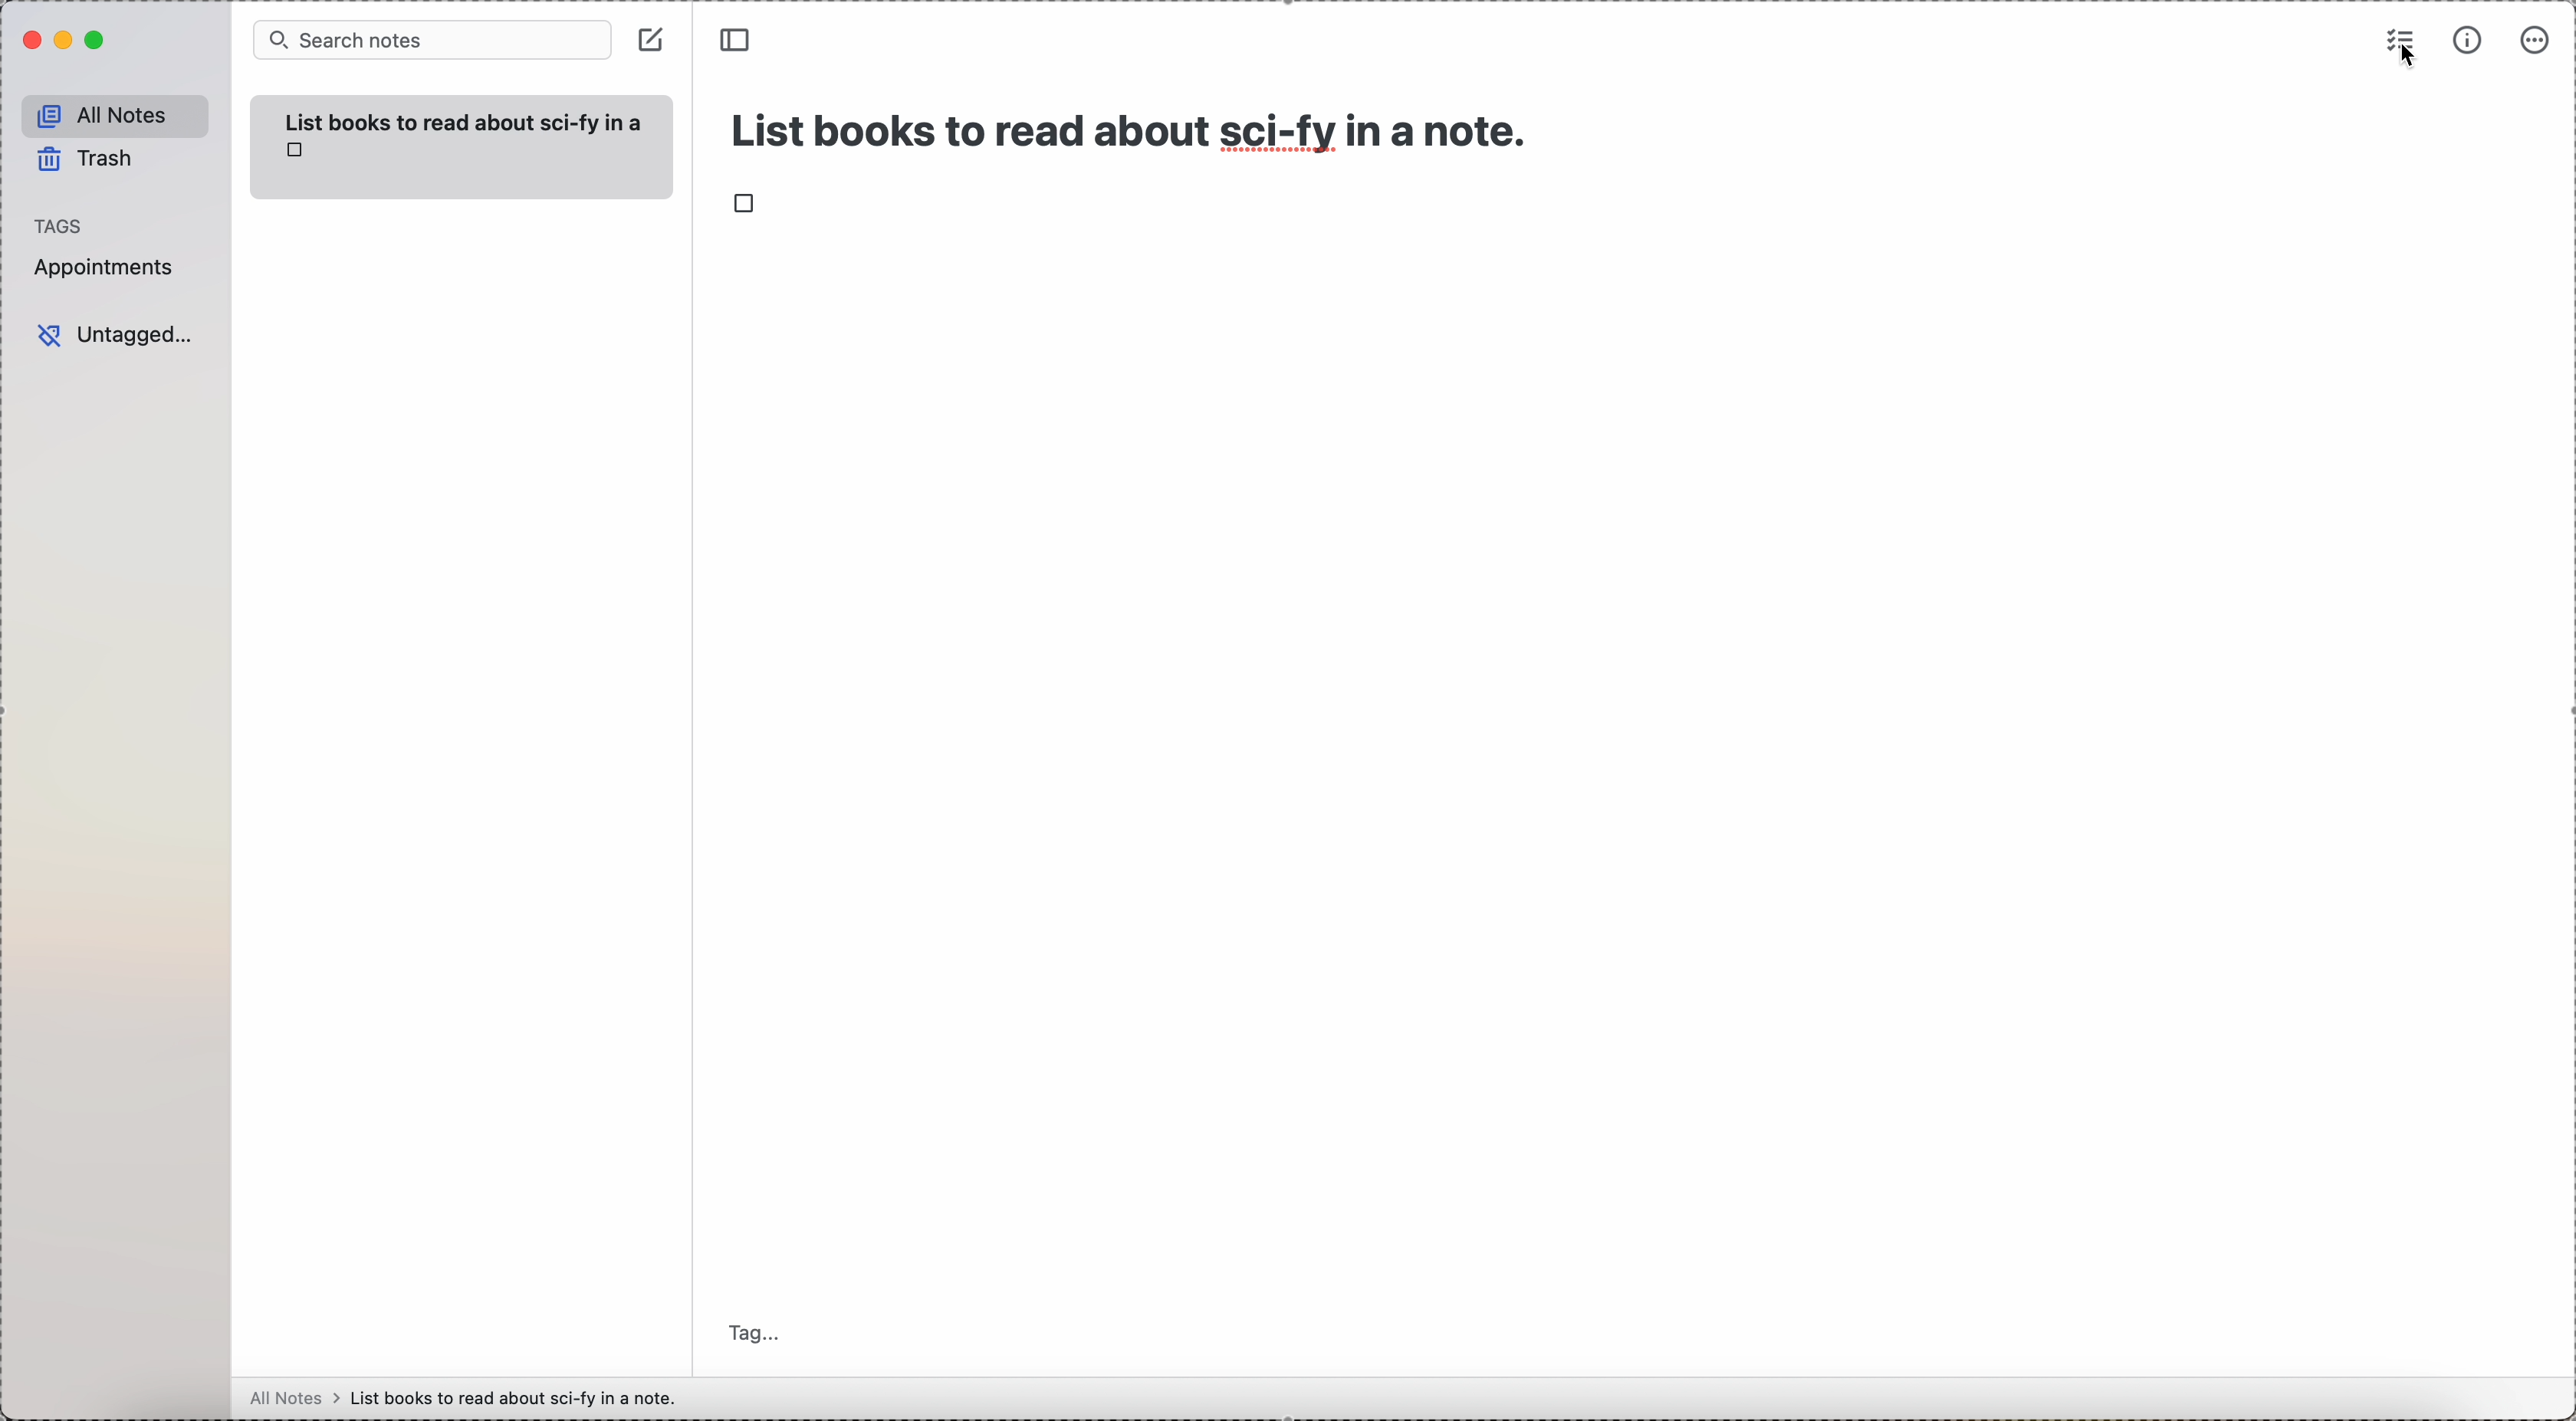  Describe the element at coordinates (755, 1319) in the screenshot. I see `tag...` at that location.